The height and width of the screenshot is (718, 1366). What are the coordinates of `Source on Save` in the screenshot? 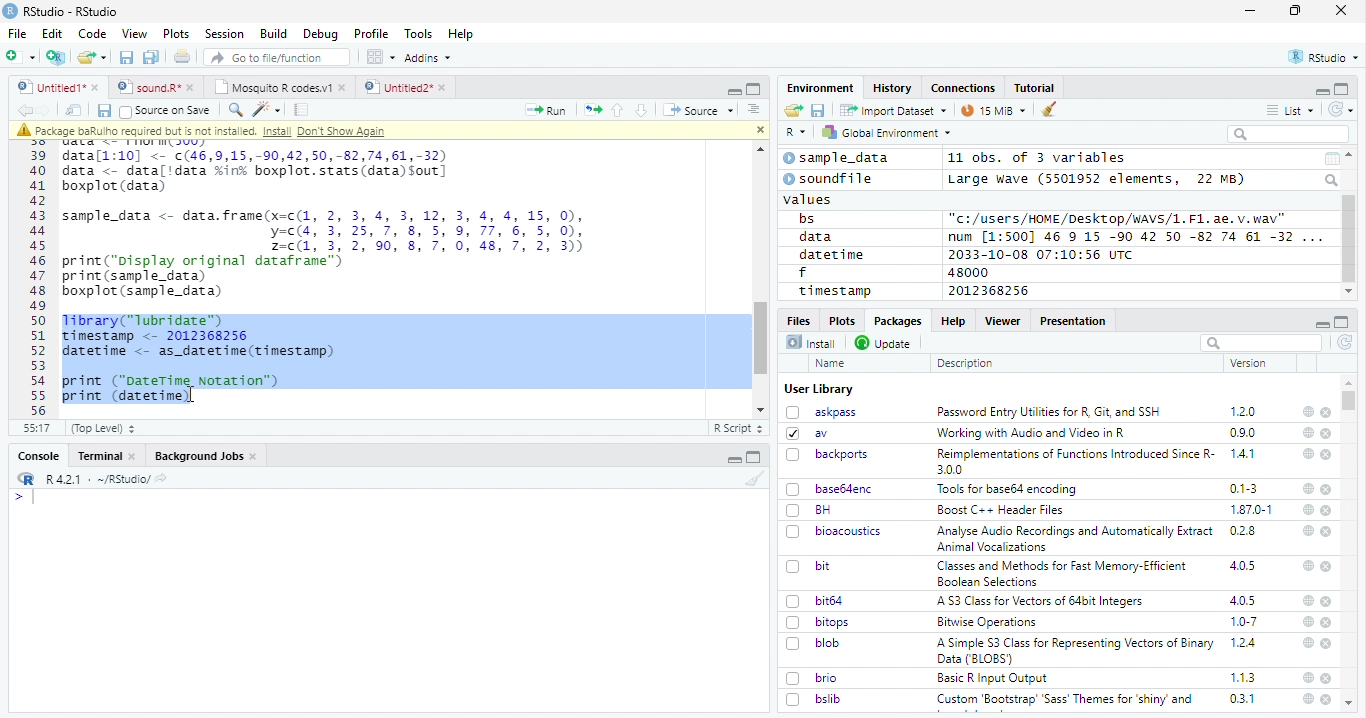 It's located at (164, 110).